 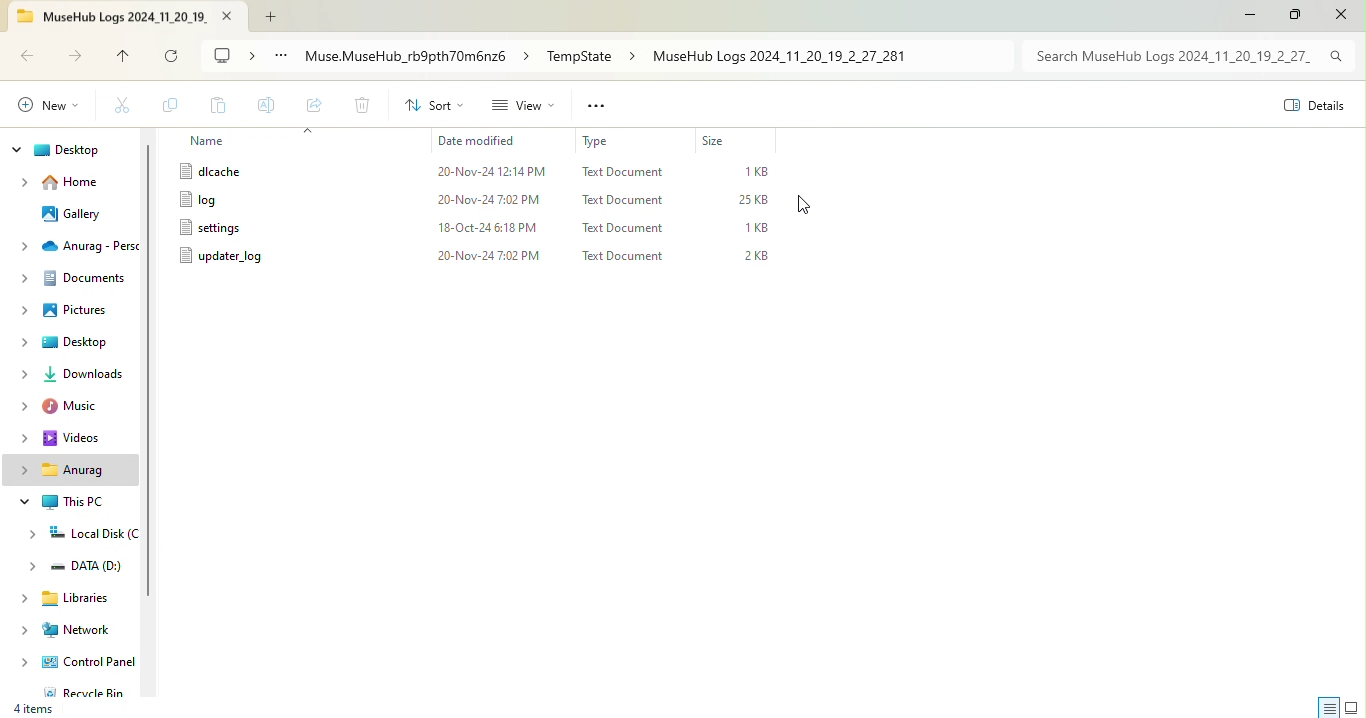 What do you see at coordinates (74, 248) in the screenshot?
I see `One Drive` at bounding box center [74, 248].